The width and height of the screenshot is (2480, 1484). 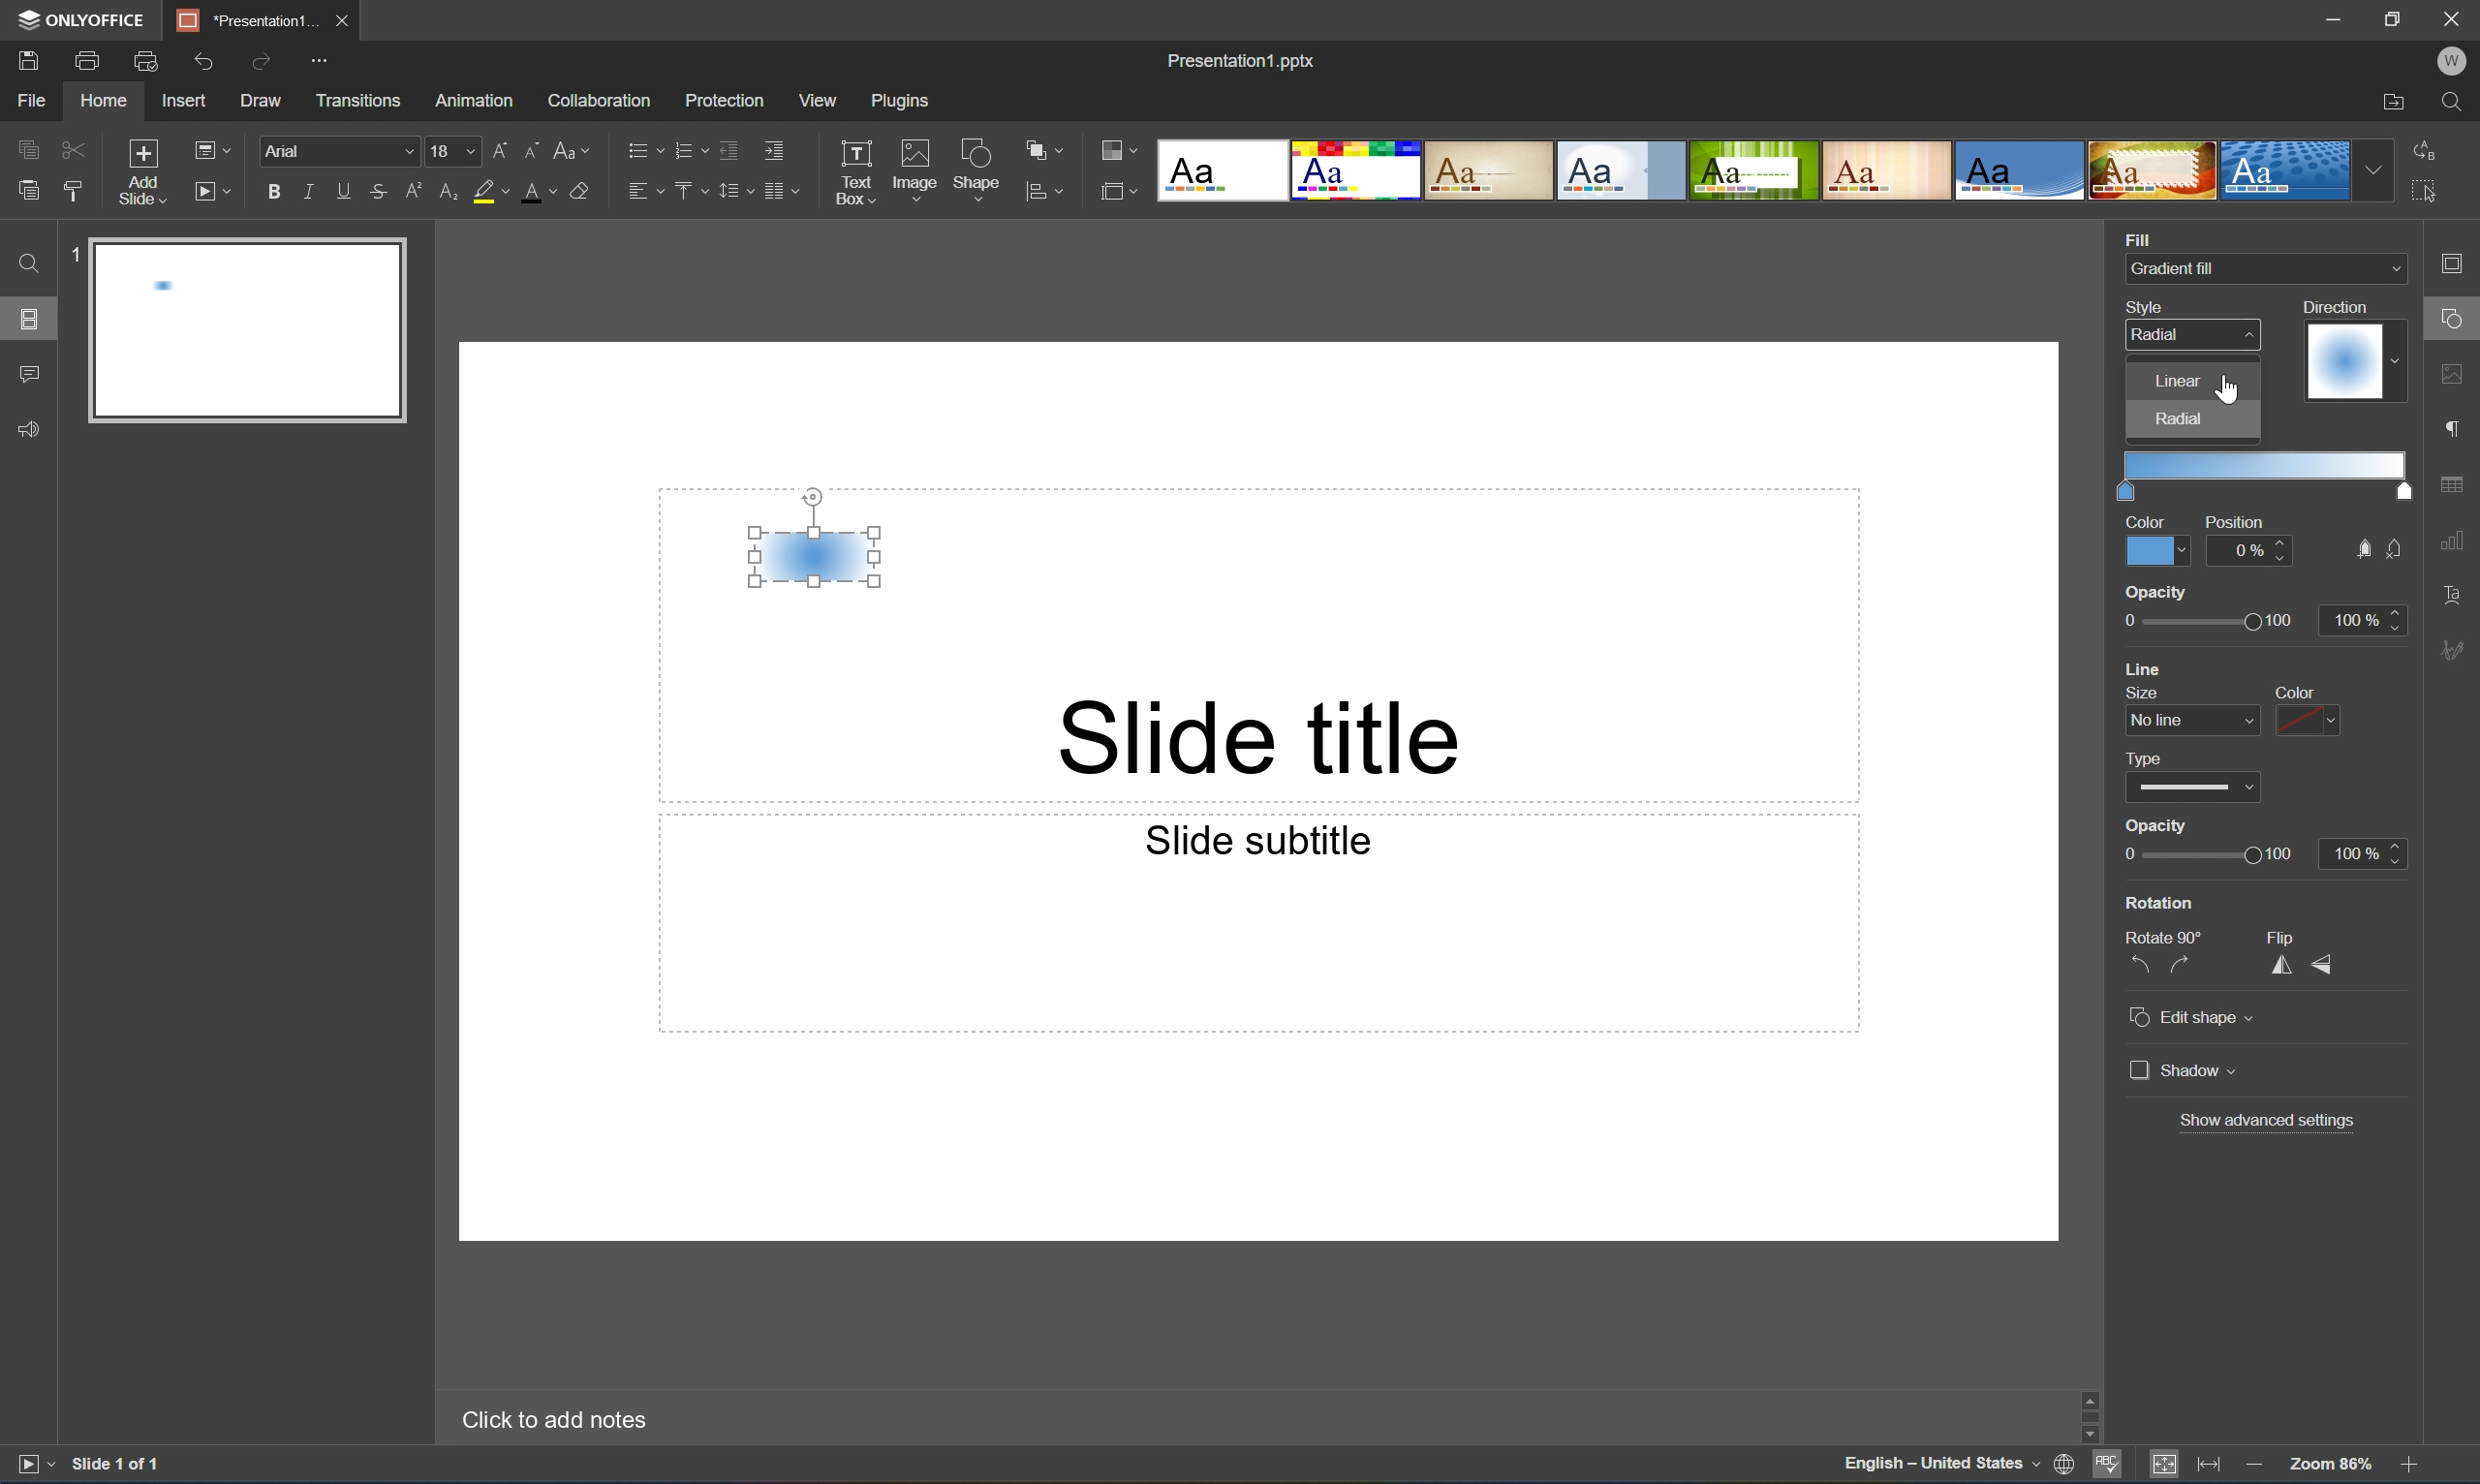 What do you see at coordinates (2158, 826) in the screenshot?
I see `Opacity` at bounding box center [2158, 826].